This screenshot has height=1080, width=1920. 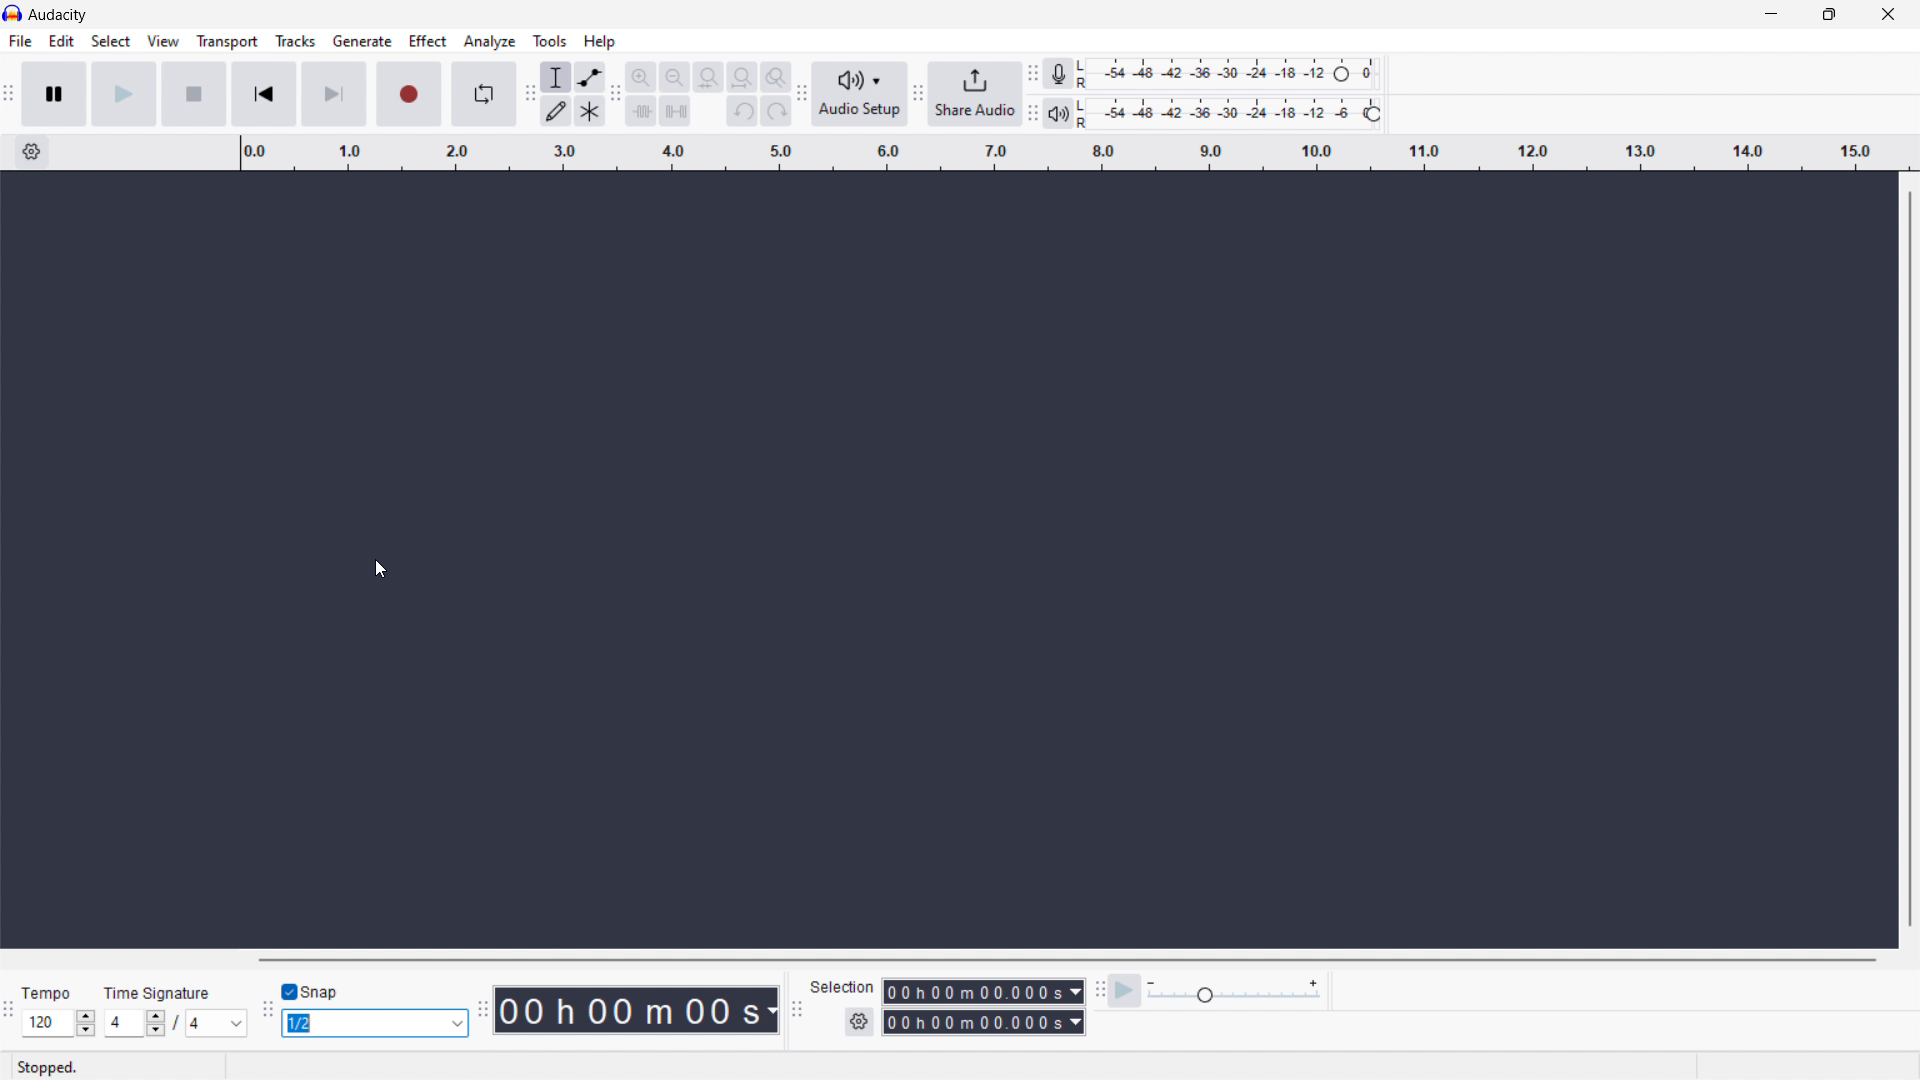 I want to click on time toolbar, so click(x=480, y=1010).